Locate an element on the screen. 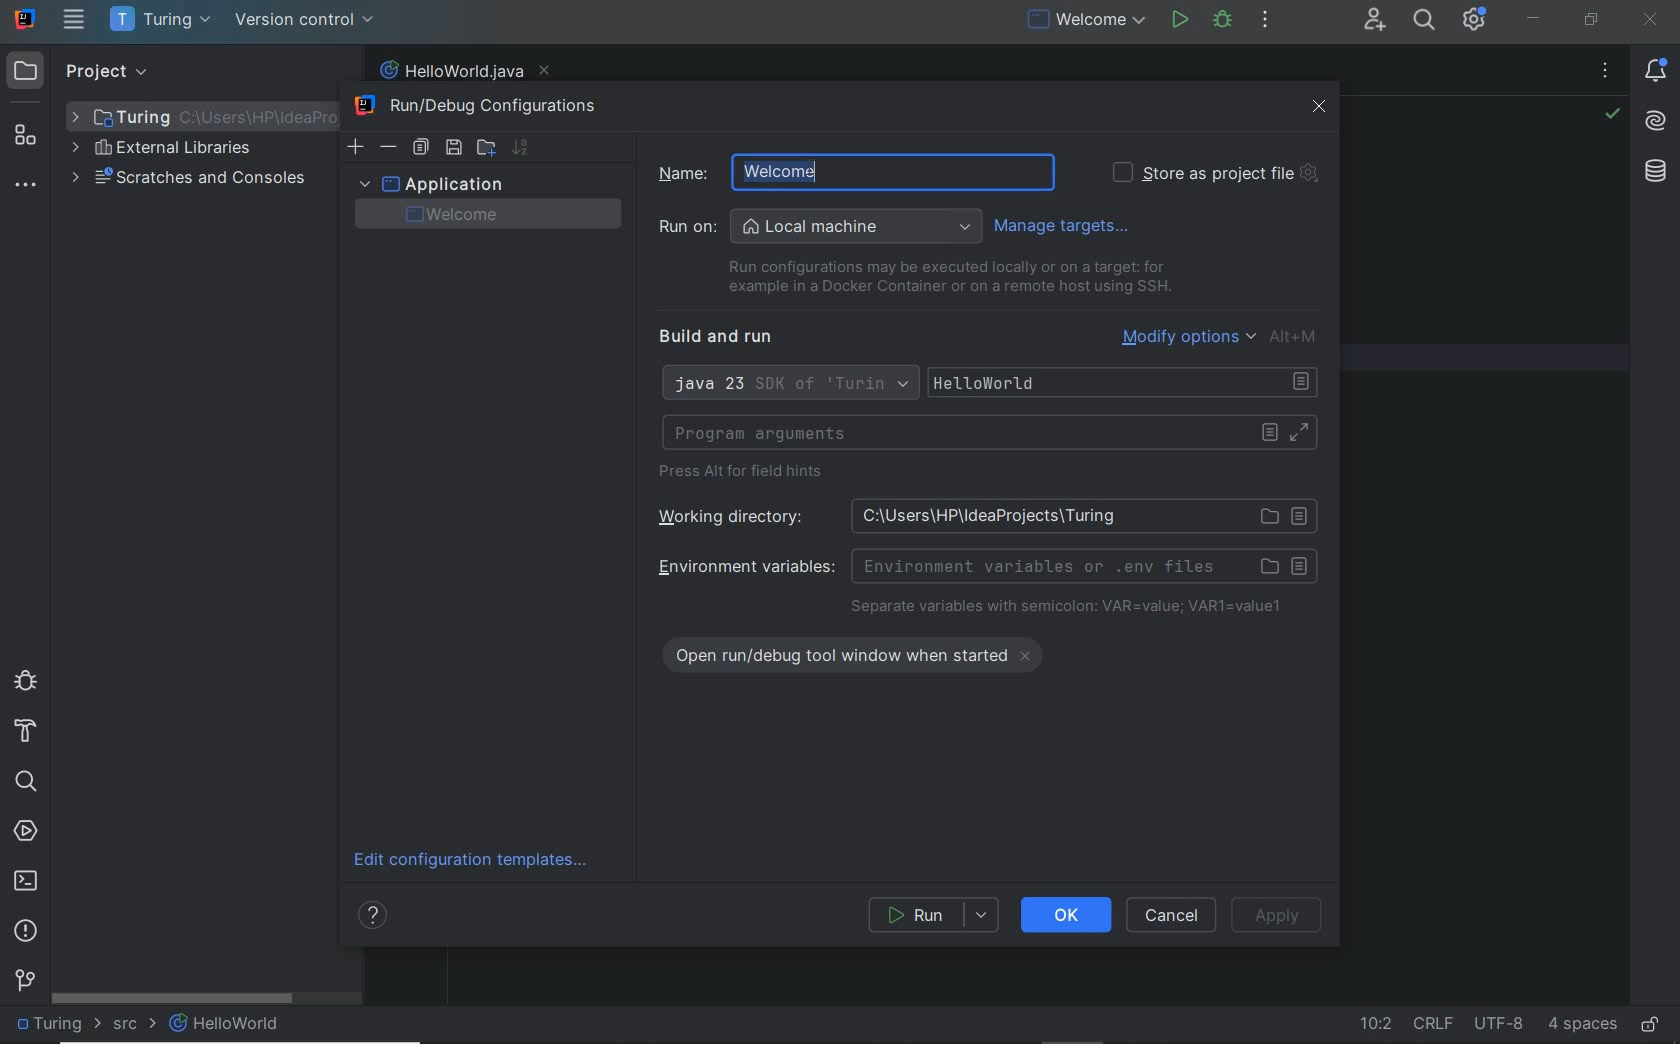 The height and width of the screenshot is (1044, 1680). file name is located at coordinates (463, 71).